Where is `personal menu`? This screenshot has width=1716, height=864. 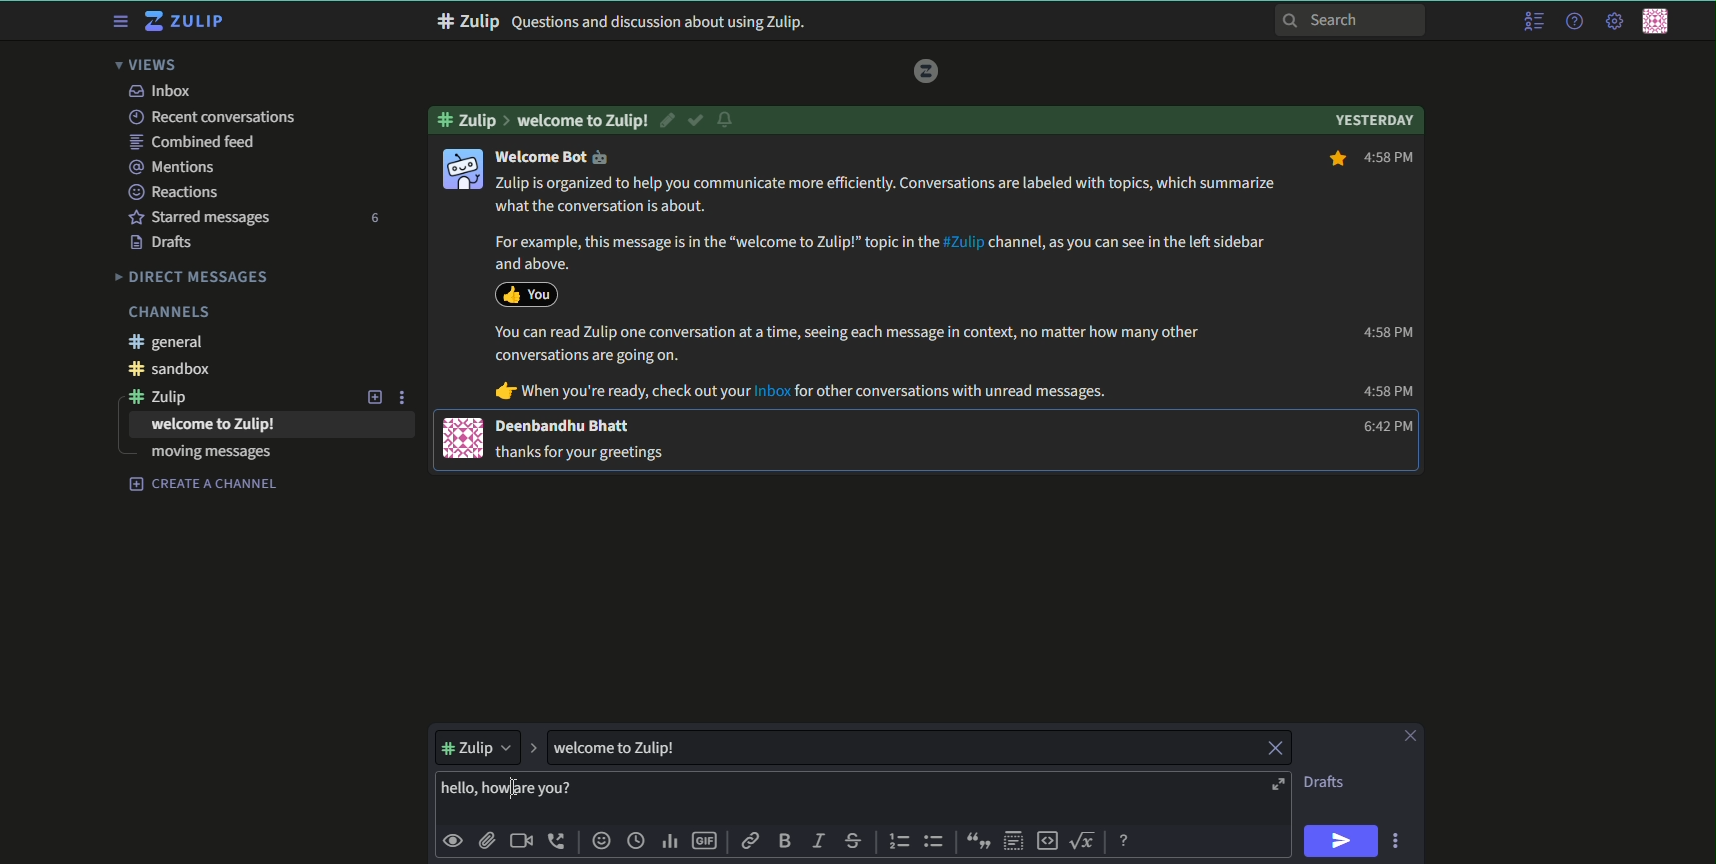
personal menu is located at coordinates (1659, 23).